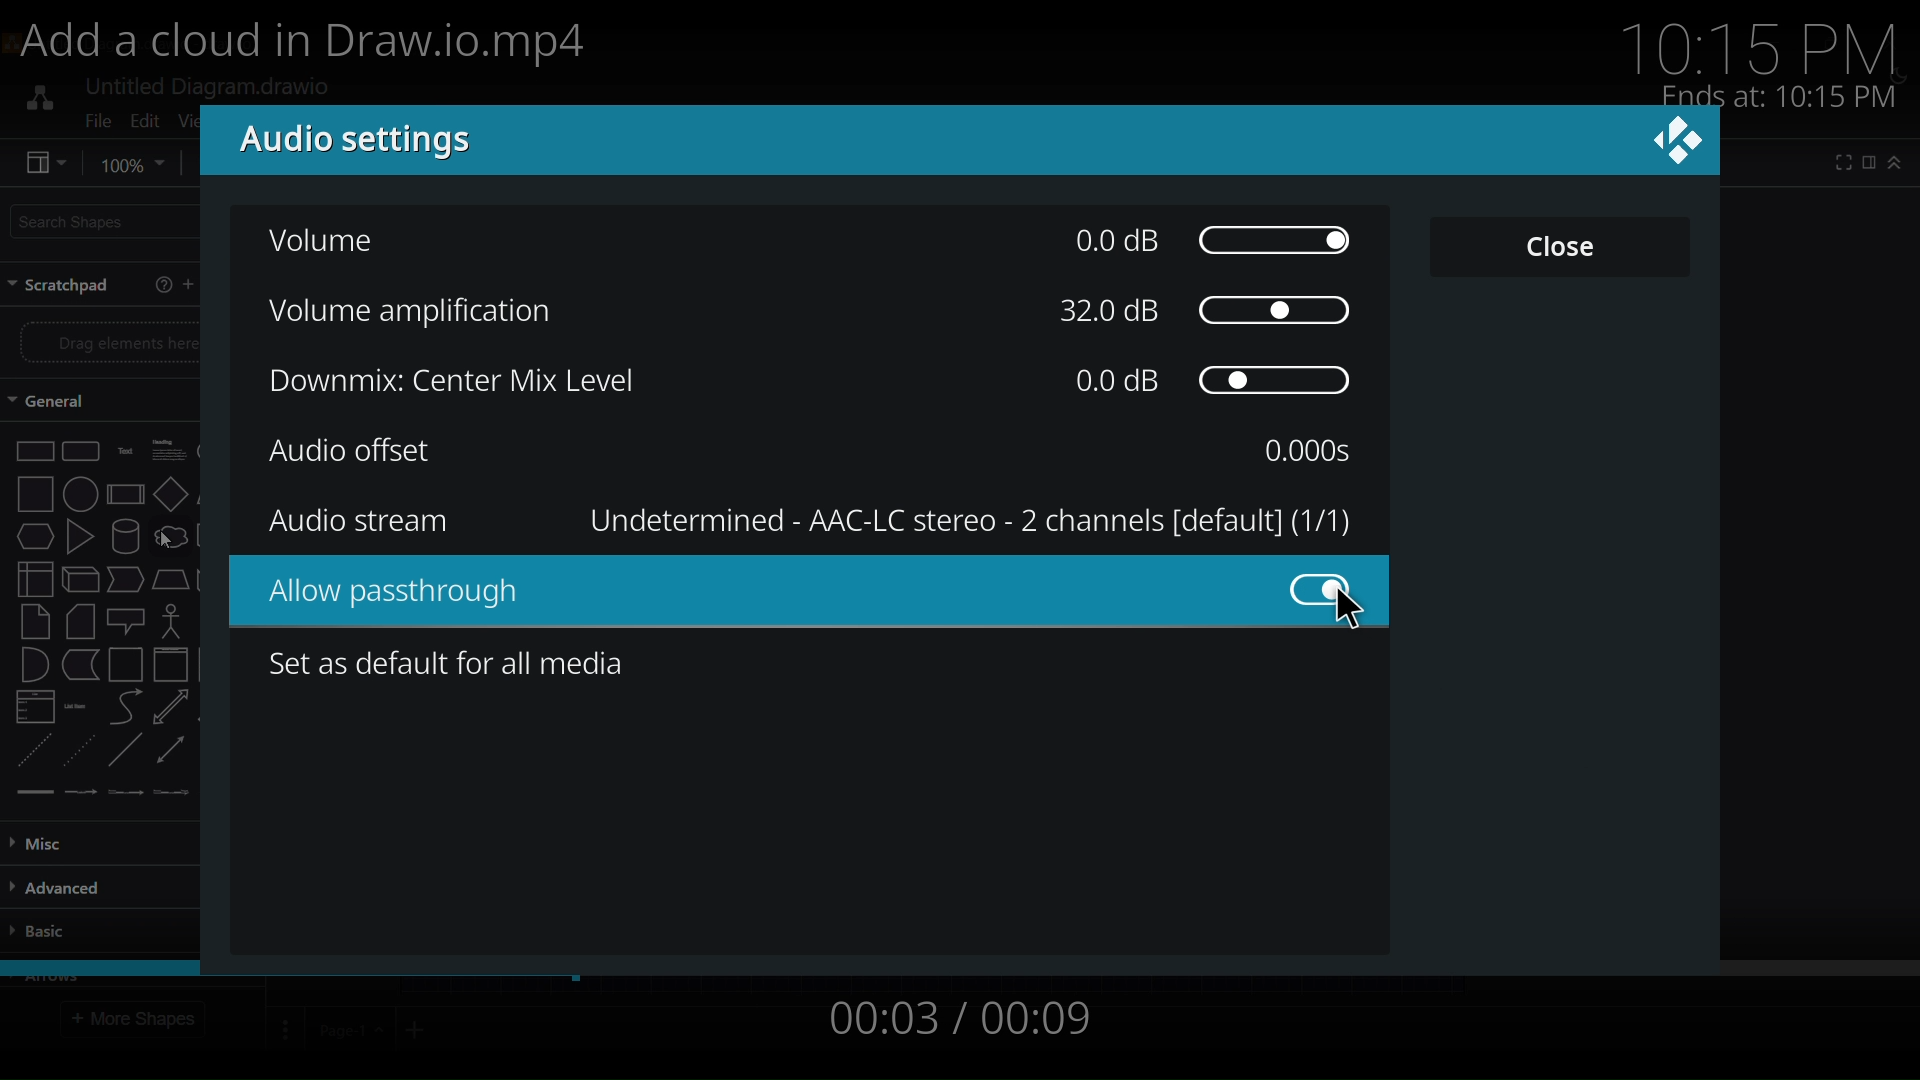 The width and height of the screenshot is (1920, 1080). What do you see at coordinates (1217, 382) in the screenshot?
I see `0.0 dB` at bounding box center [1217, 382].